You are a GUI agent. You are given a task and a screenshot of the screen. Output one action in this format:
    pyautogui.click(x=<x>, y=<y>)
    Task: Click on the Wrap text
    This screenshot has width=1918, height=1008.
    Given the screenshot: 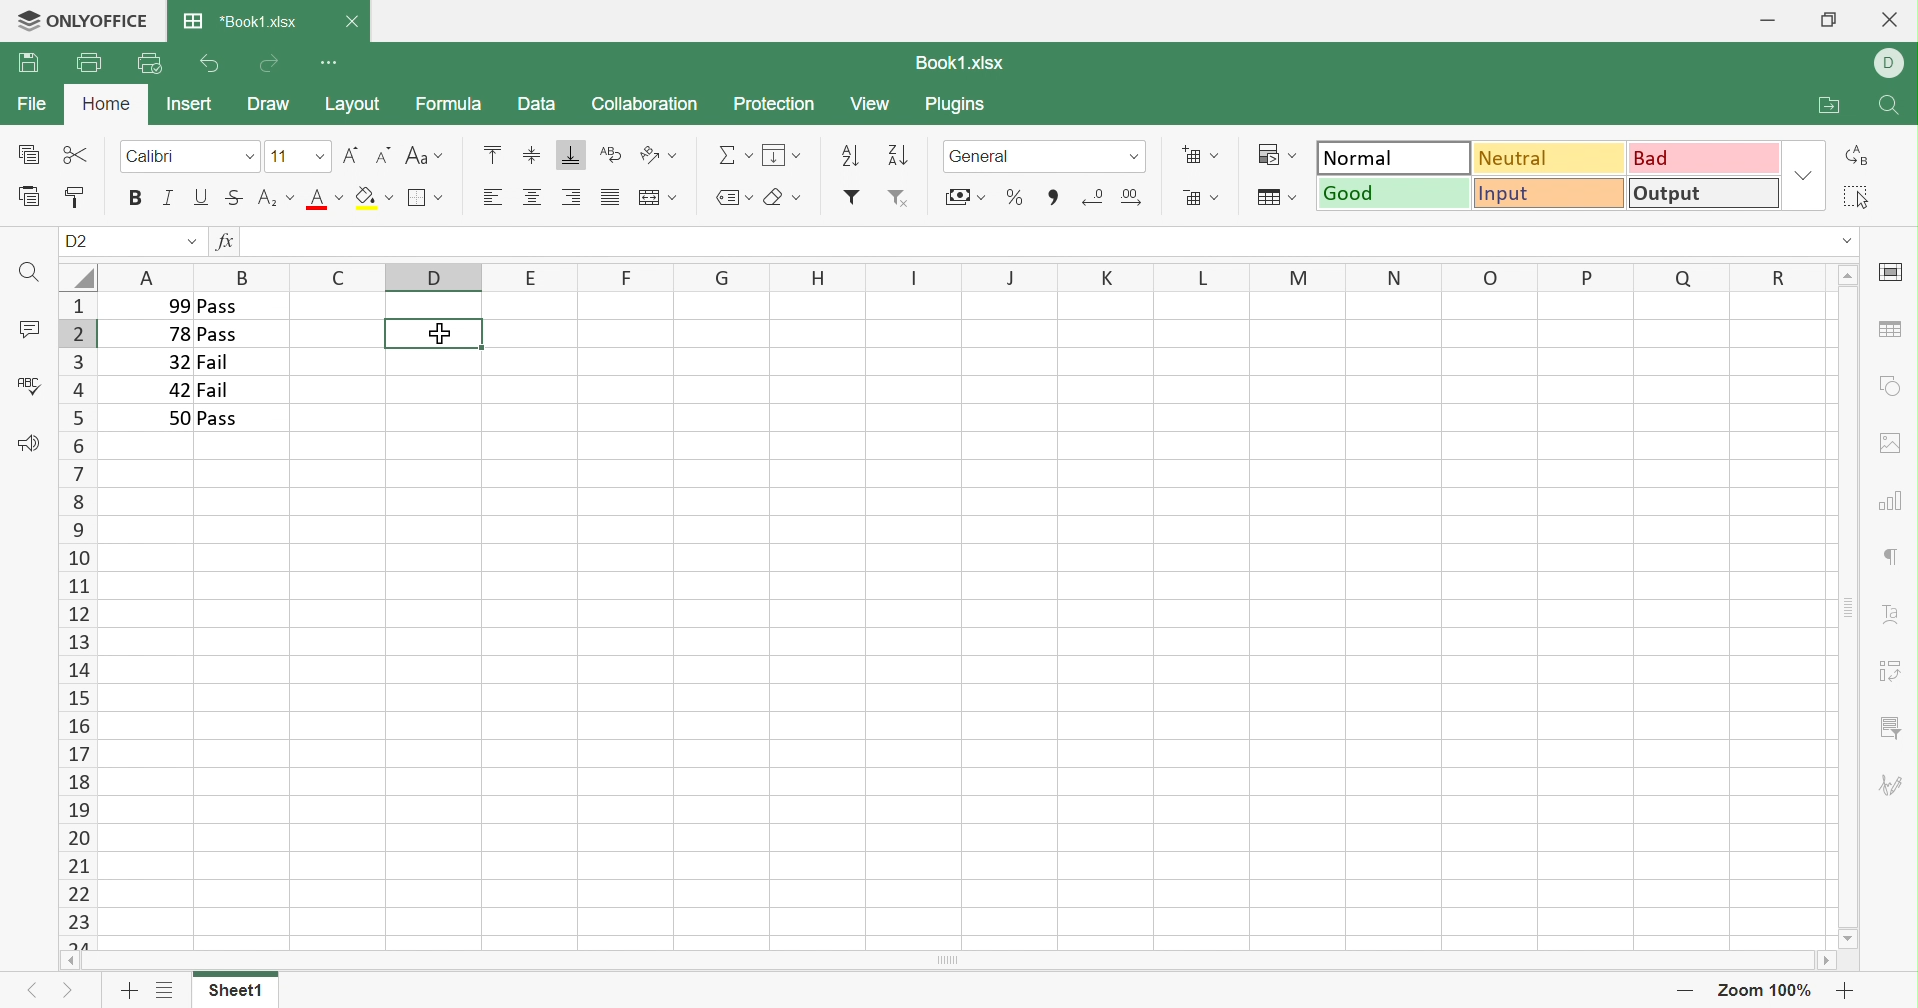 What is the action you would take?
    pyautogui.click(x=609, y=155)
    